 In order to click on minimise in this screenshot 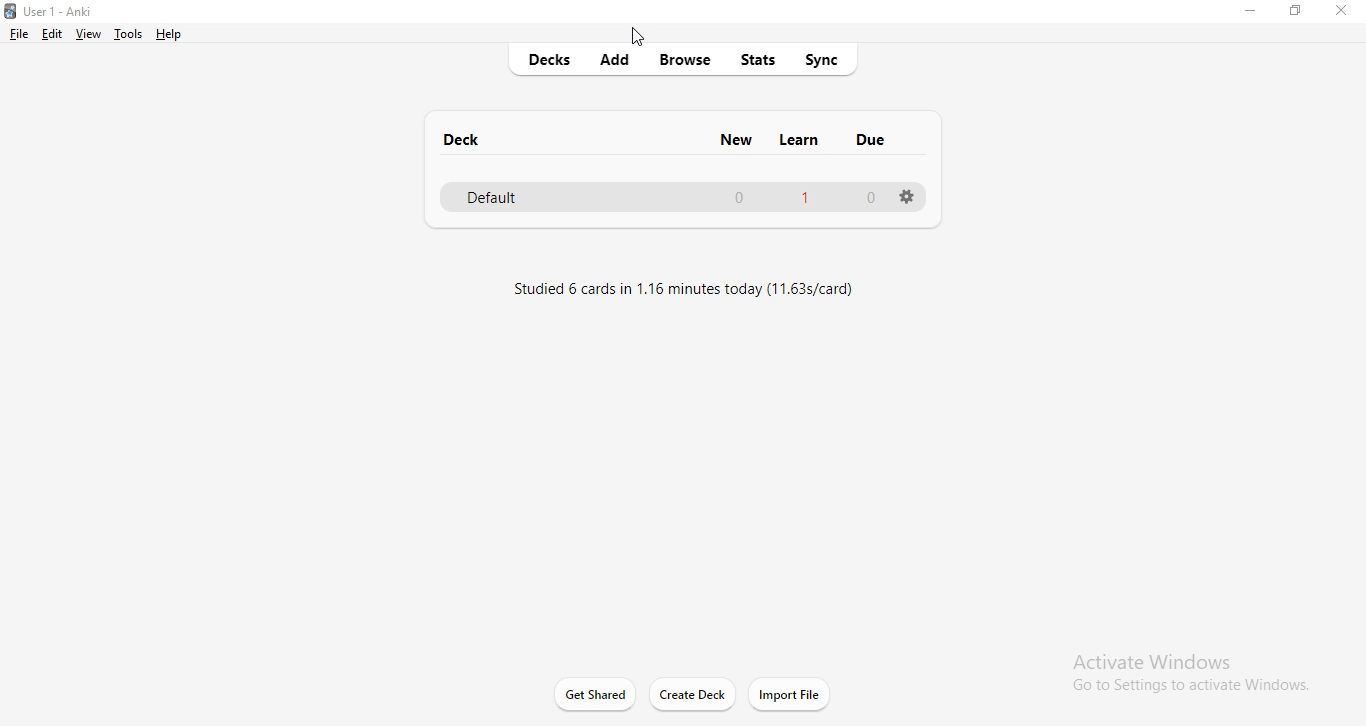, I will do `click(1249, 14)`.